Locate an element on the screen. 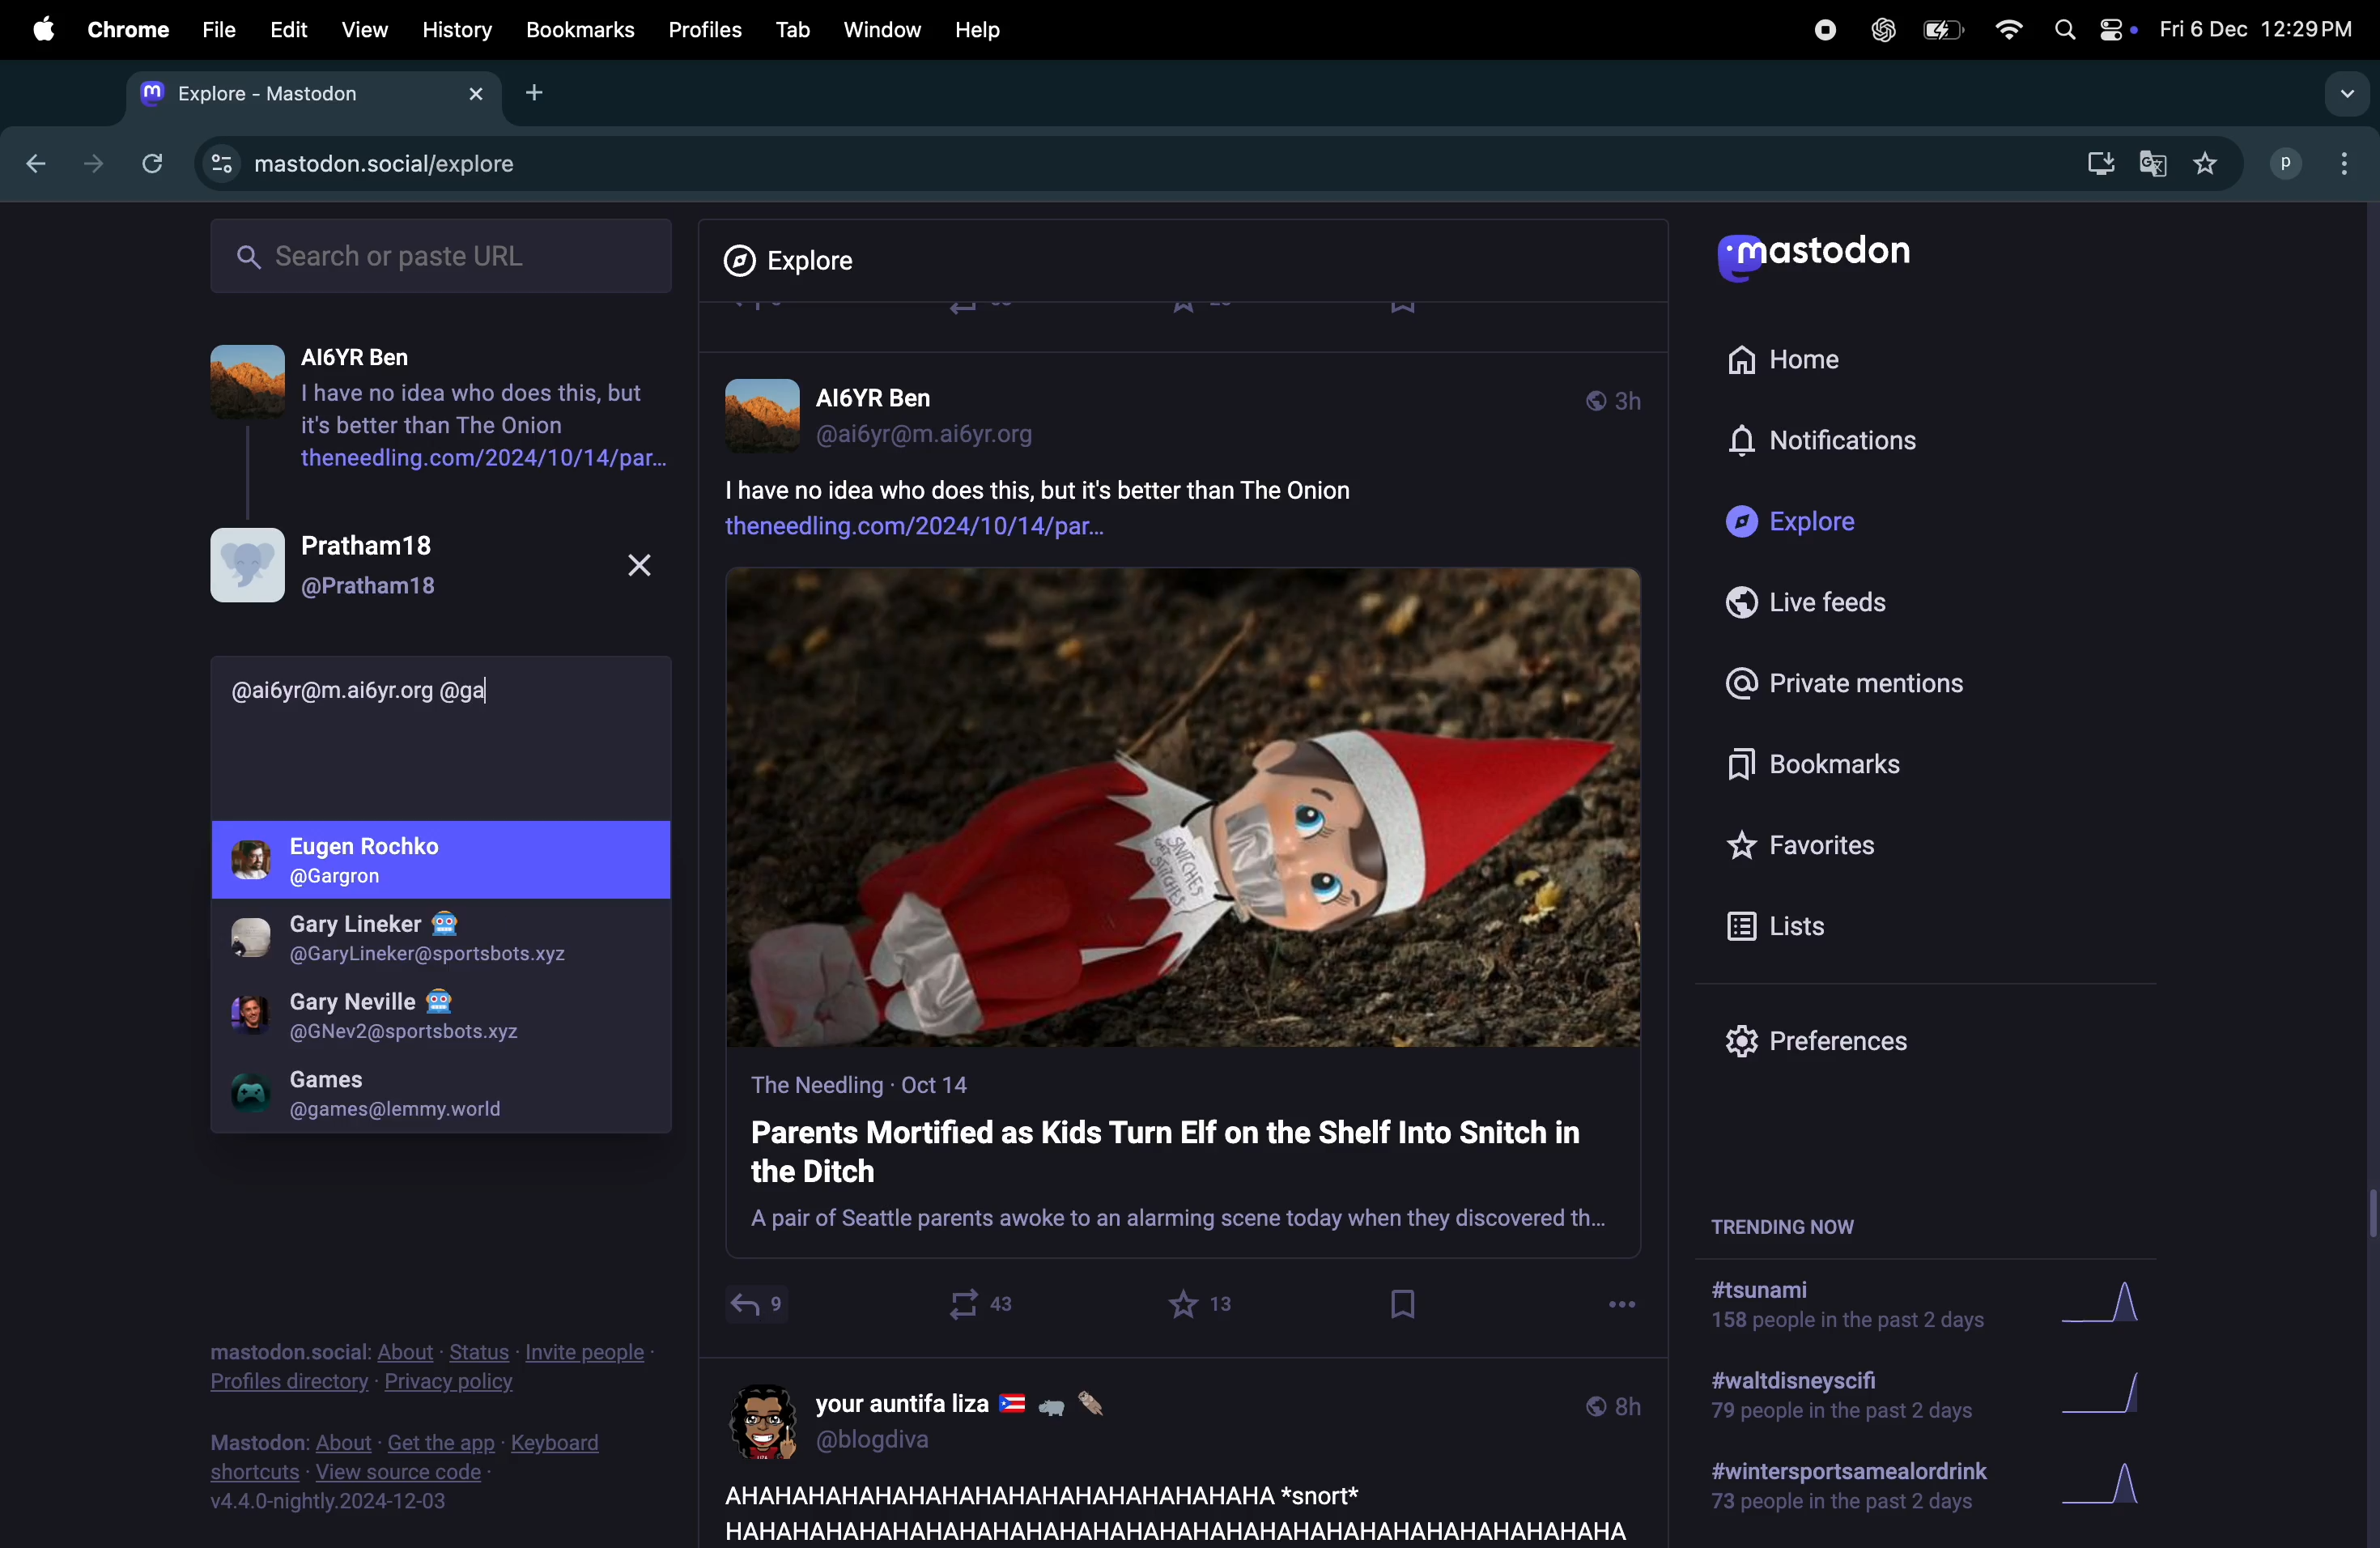  search url is located at coordinates (445, 253).